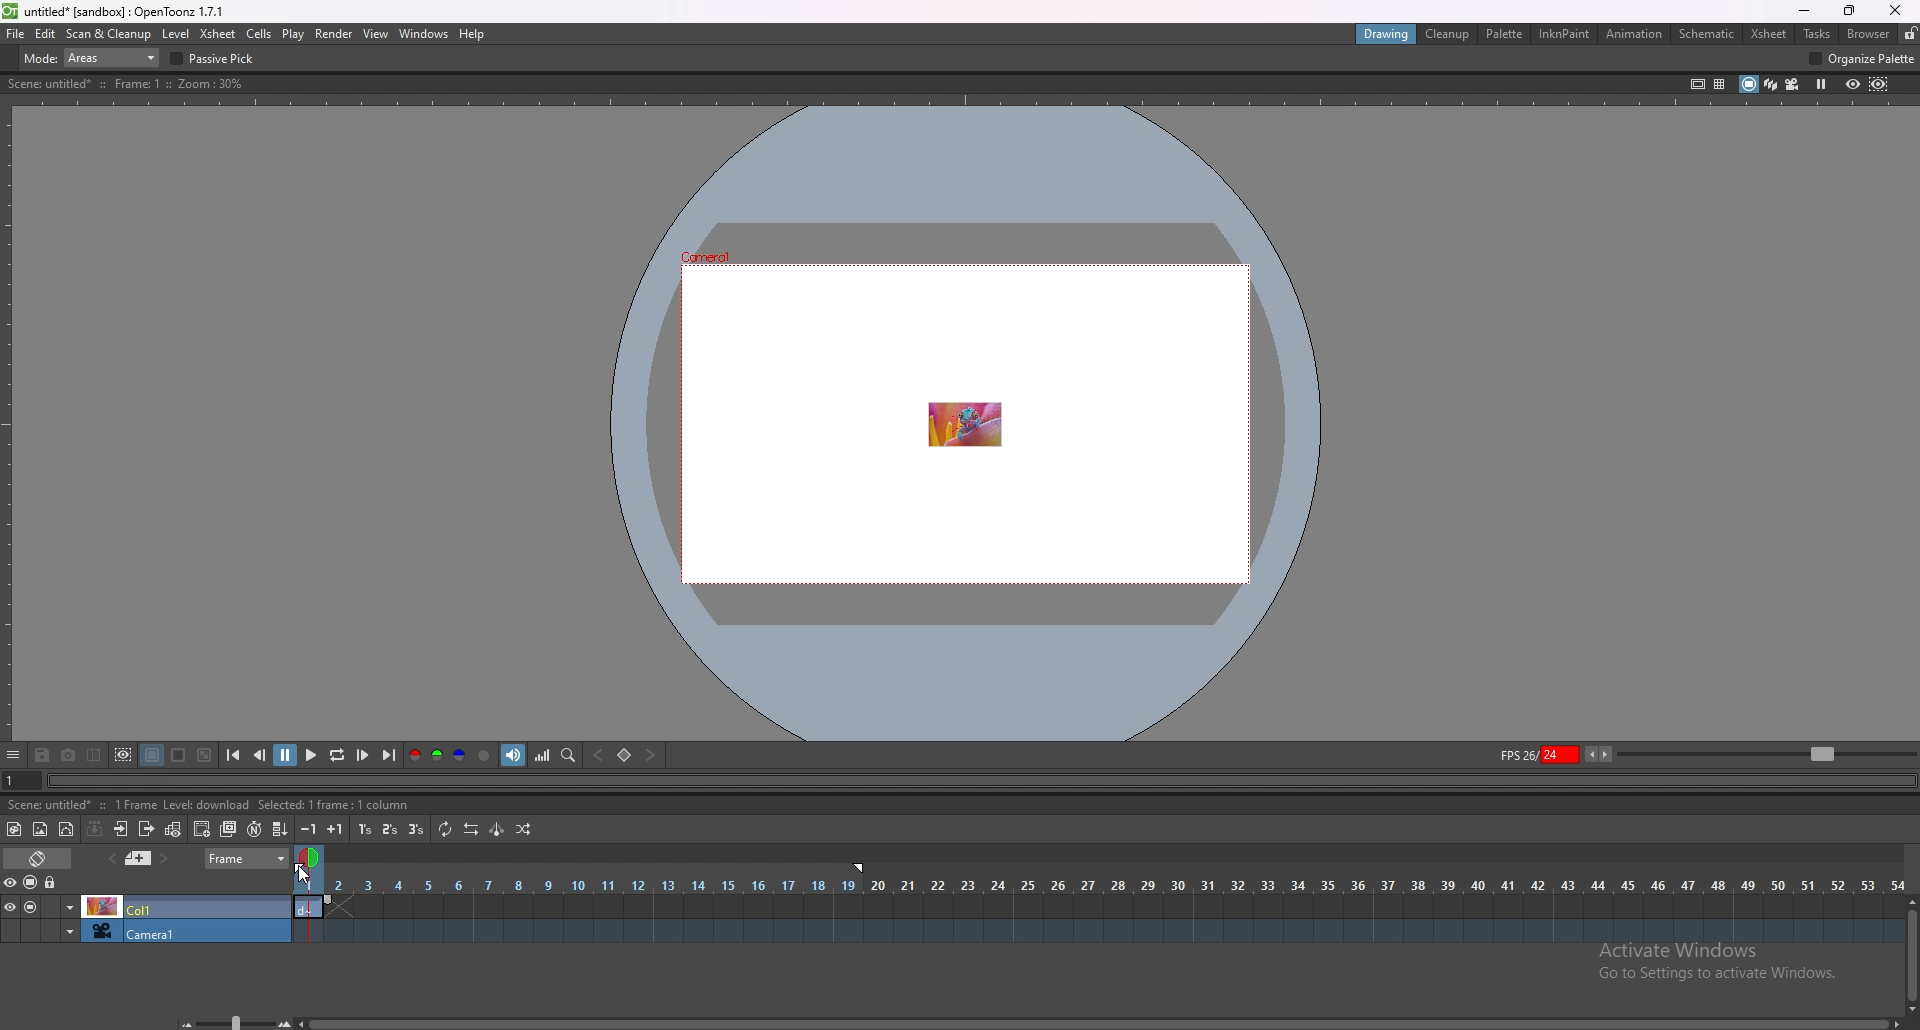 The height and width of the screenshot is (1030, 1920). Describe the element at coordinates (69, 756) in the screenshot. I see `snapshot` at that location.